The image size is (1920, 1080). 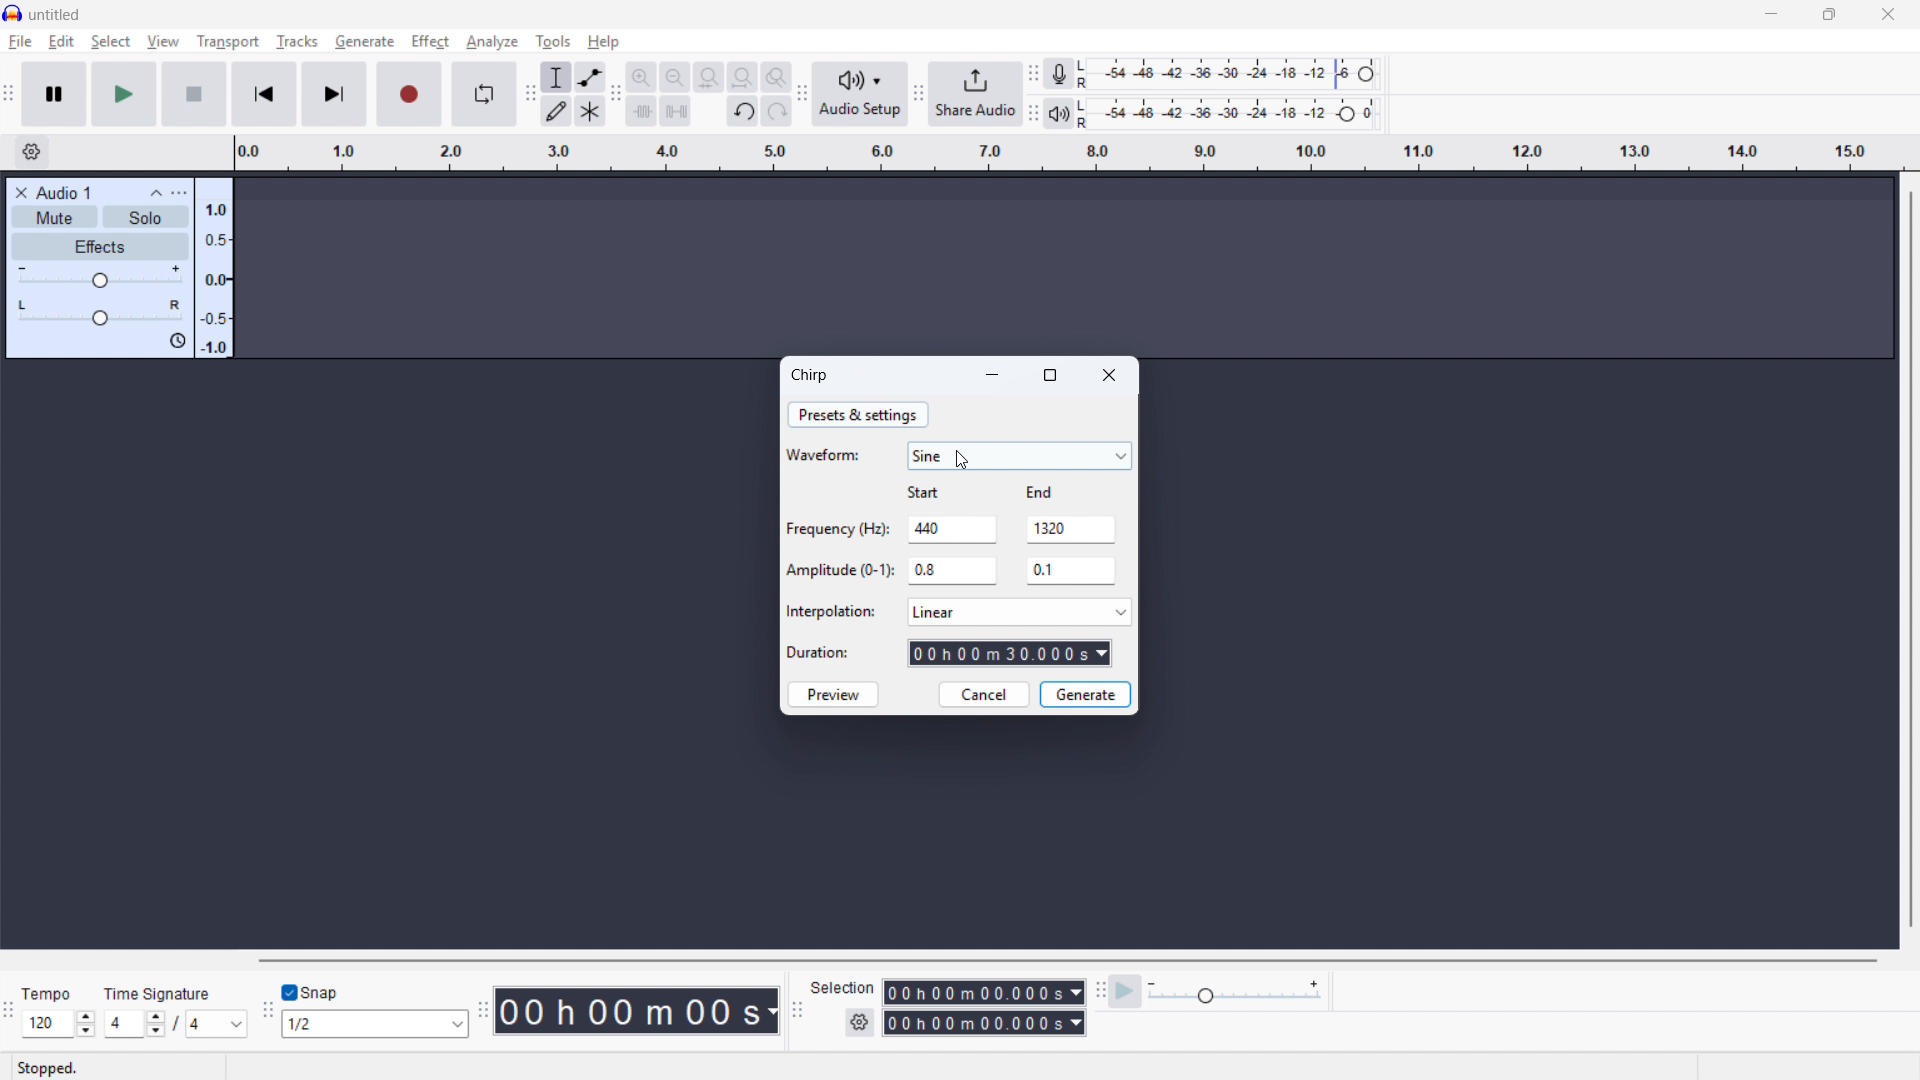 What do you see at coordinates (264, 94) in the screenshot?
I see `Skip to start ` at bounding box center [264, 94].